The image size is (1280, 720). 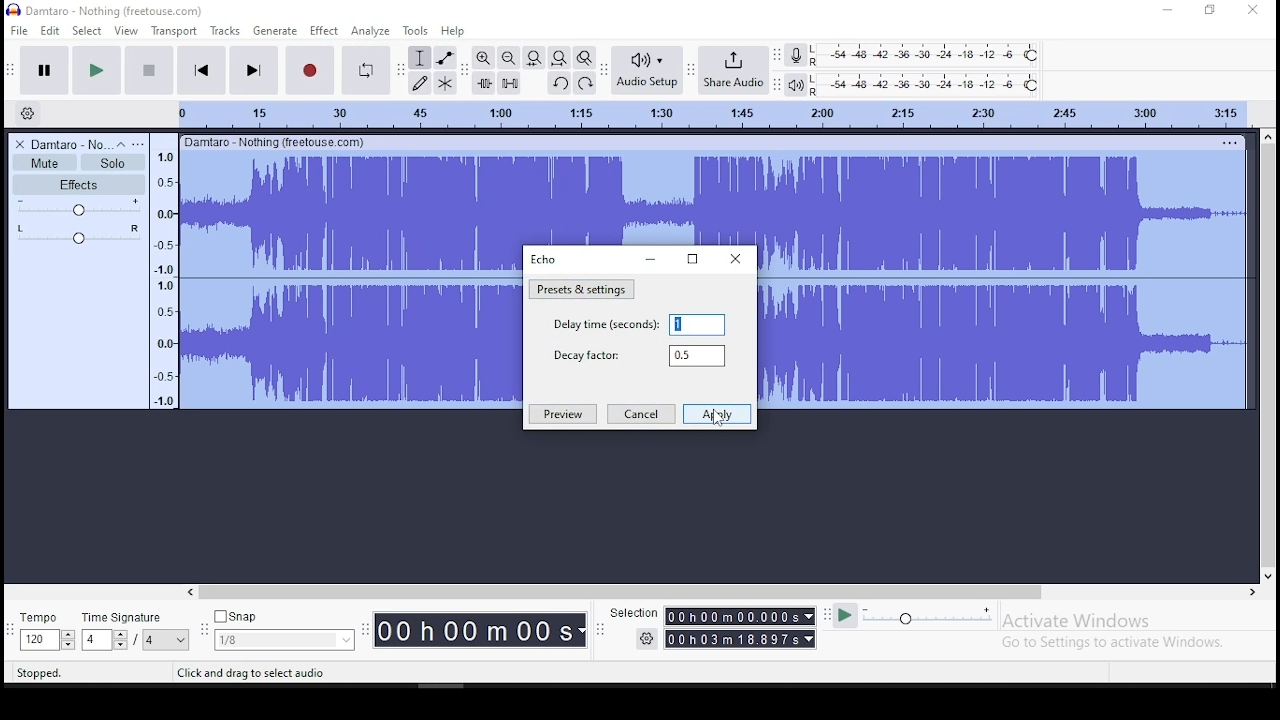 I want to click on close, so click(x=734, y=259).